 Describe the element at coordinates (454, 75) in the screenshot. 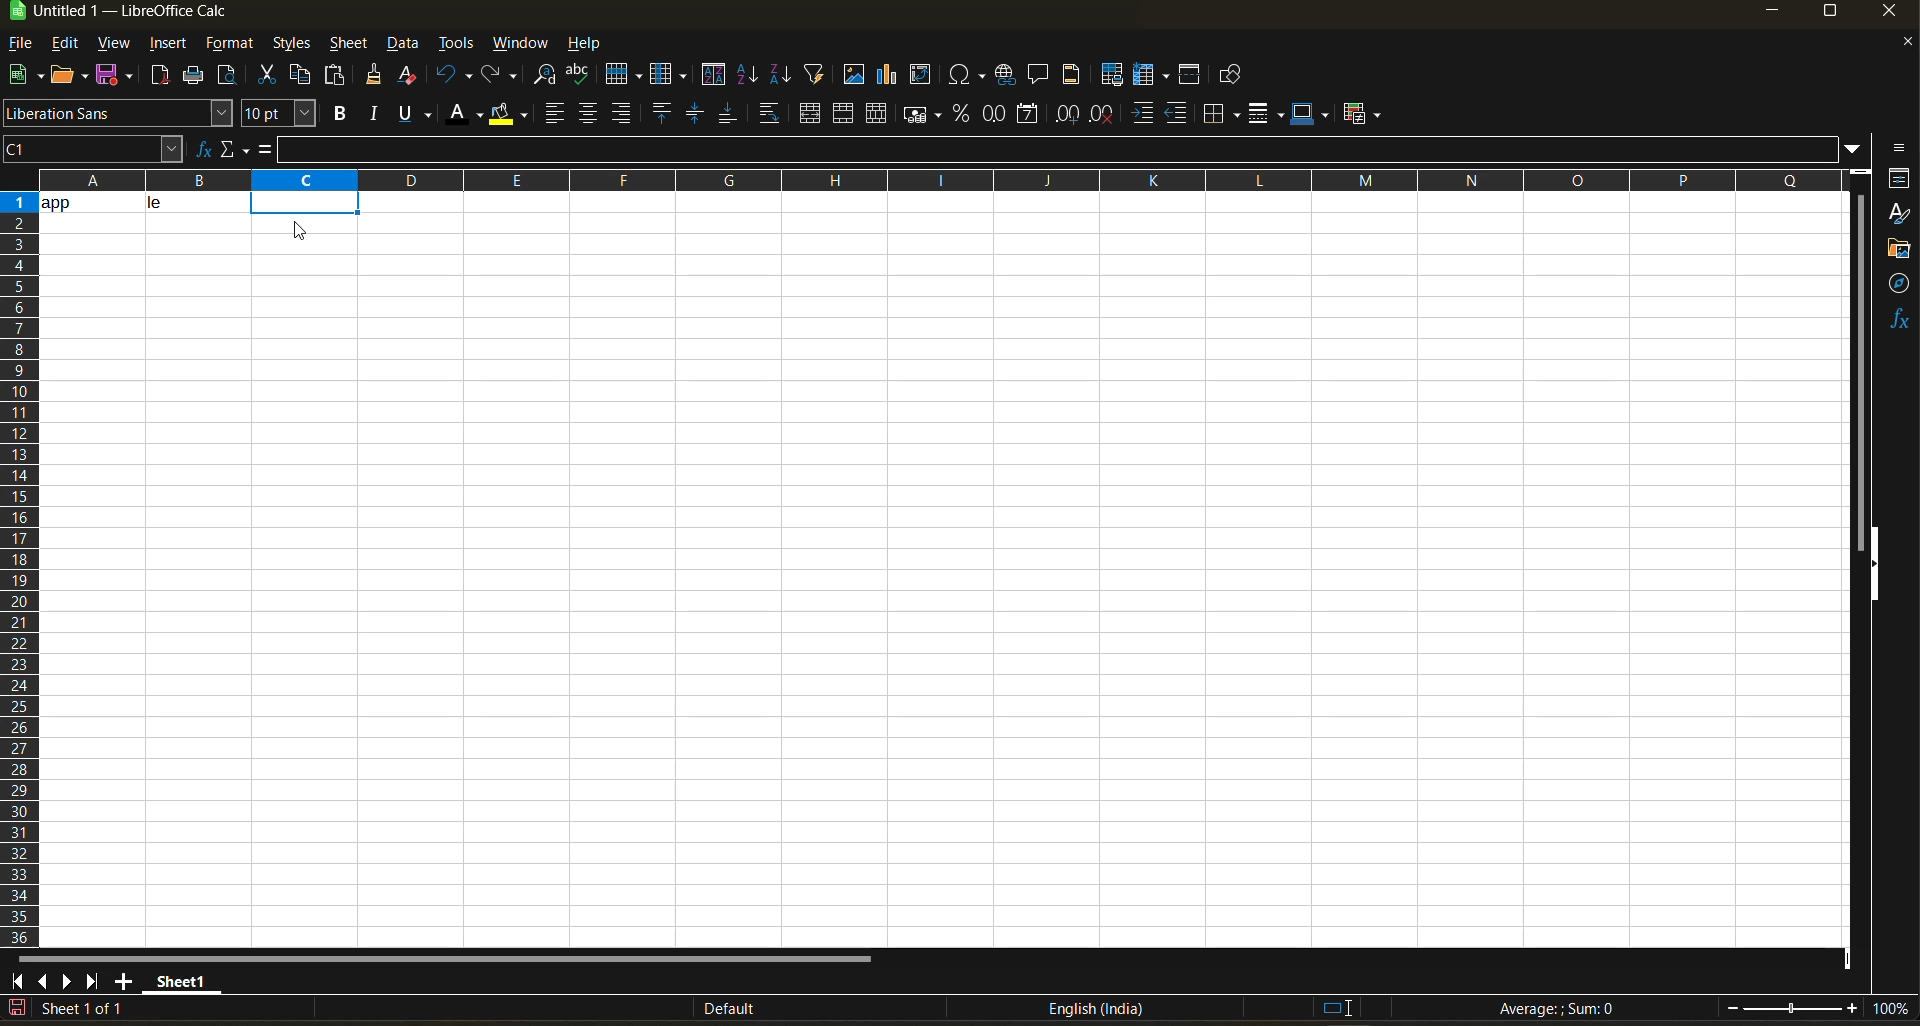

I see `undo` at that location.